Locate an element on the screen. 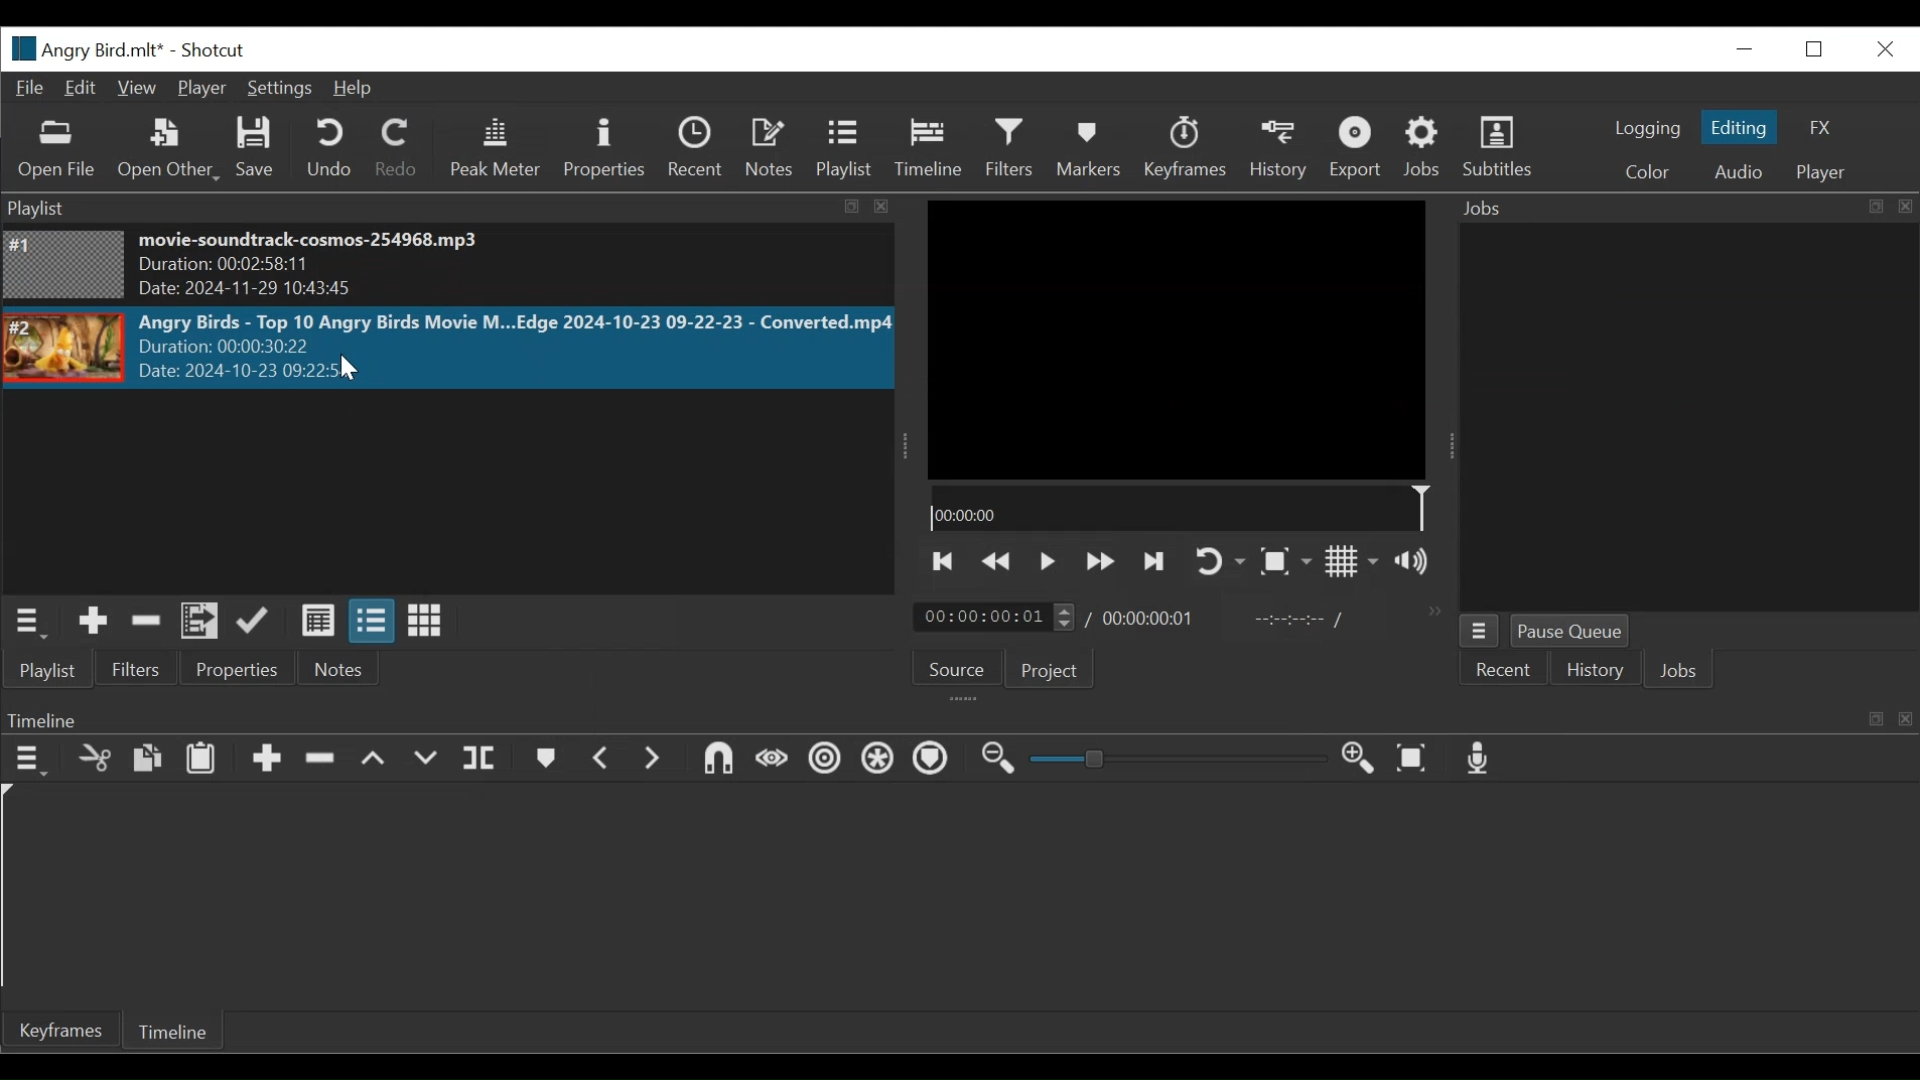 The image size is (1920, 1080). Source is located at coordinates (958, 670).